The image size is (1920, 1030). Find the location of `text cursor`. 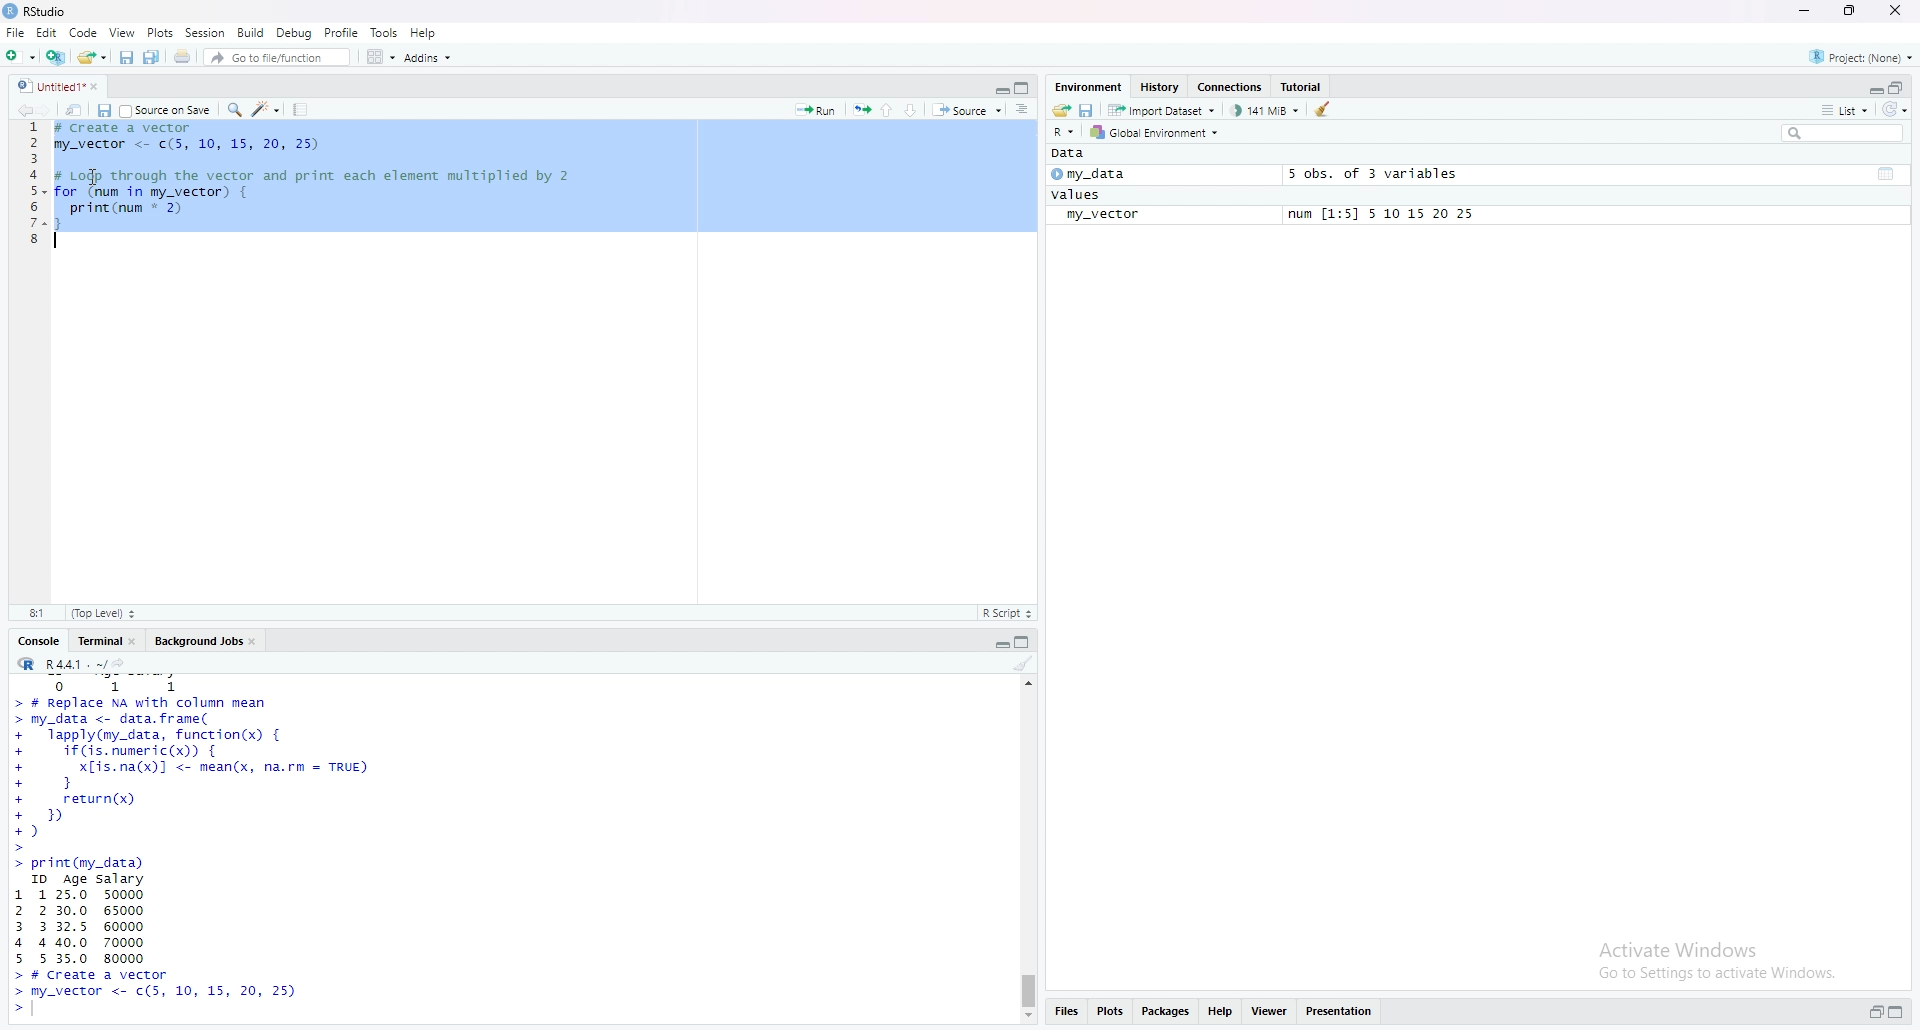

text cursor is located at coordinates (57, 241).